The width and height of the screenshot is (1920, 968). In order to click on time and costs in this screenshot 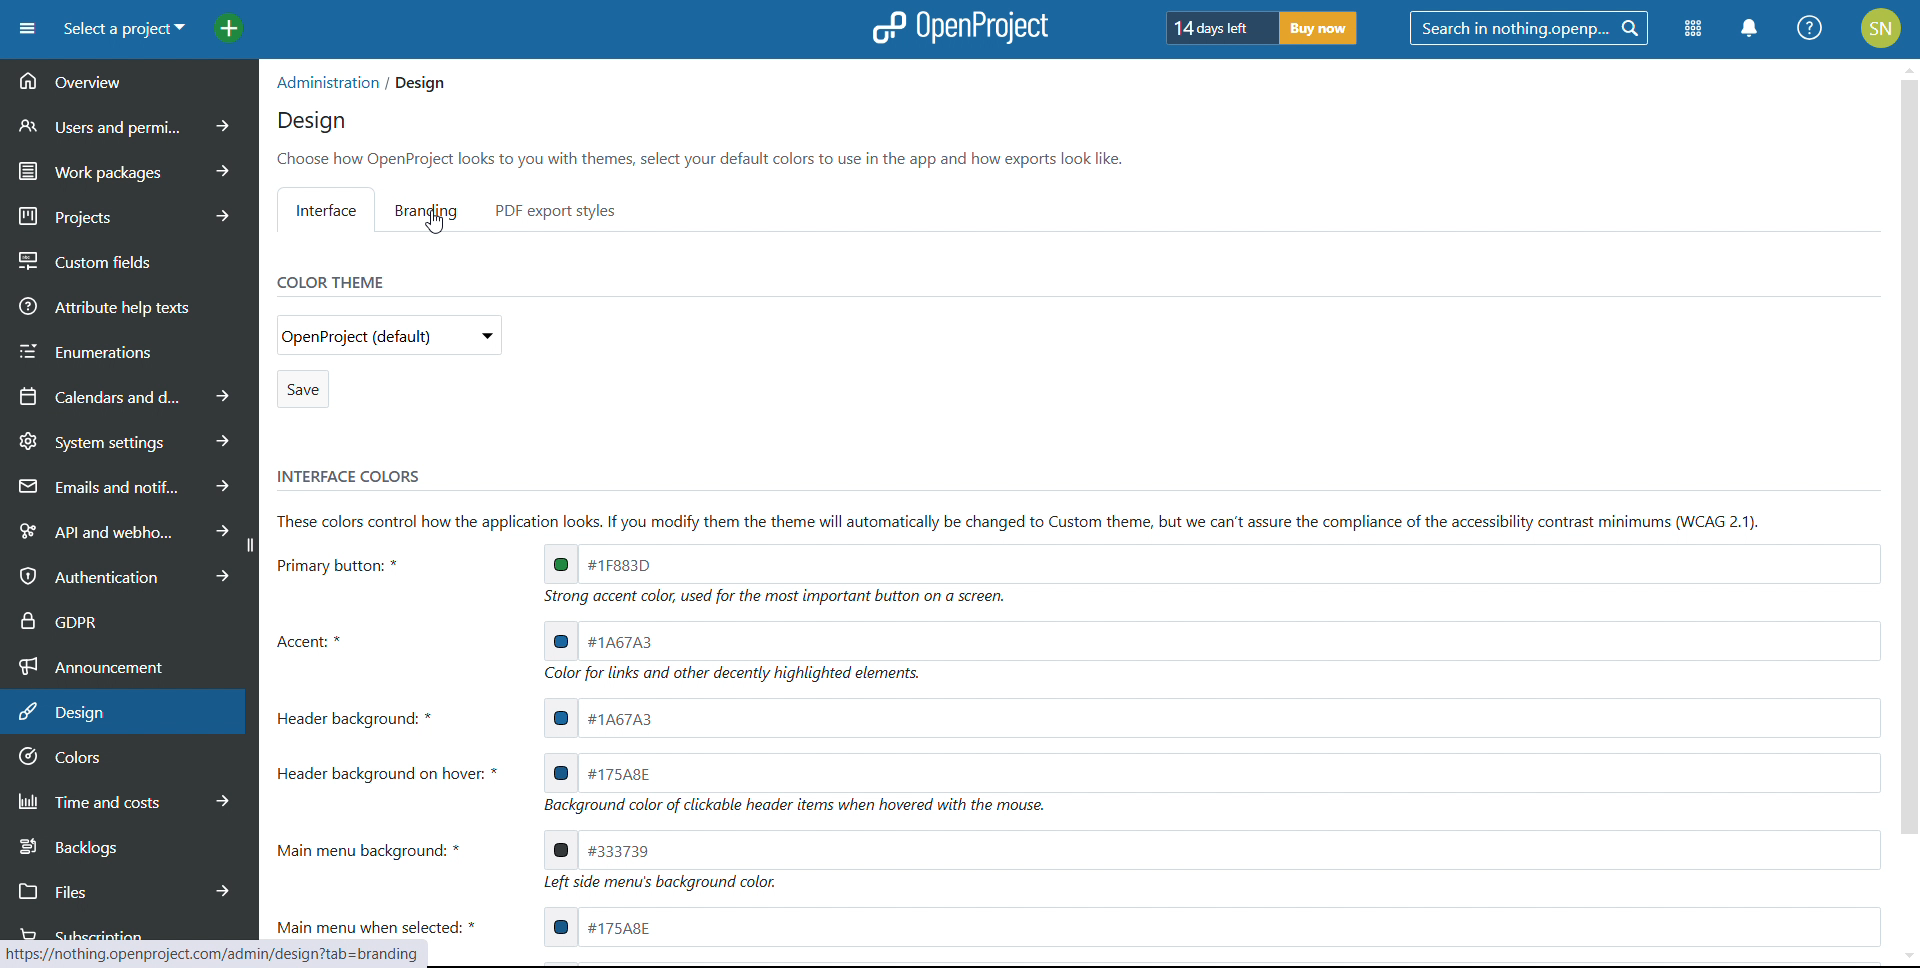, I will do `click(126, 799)`.